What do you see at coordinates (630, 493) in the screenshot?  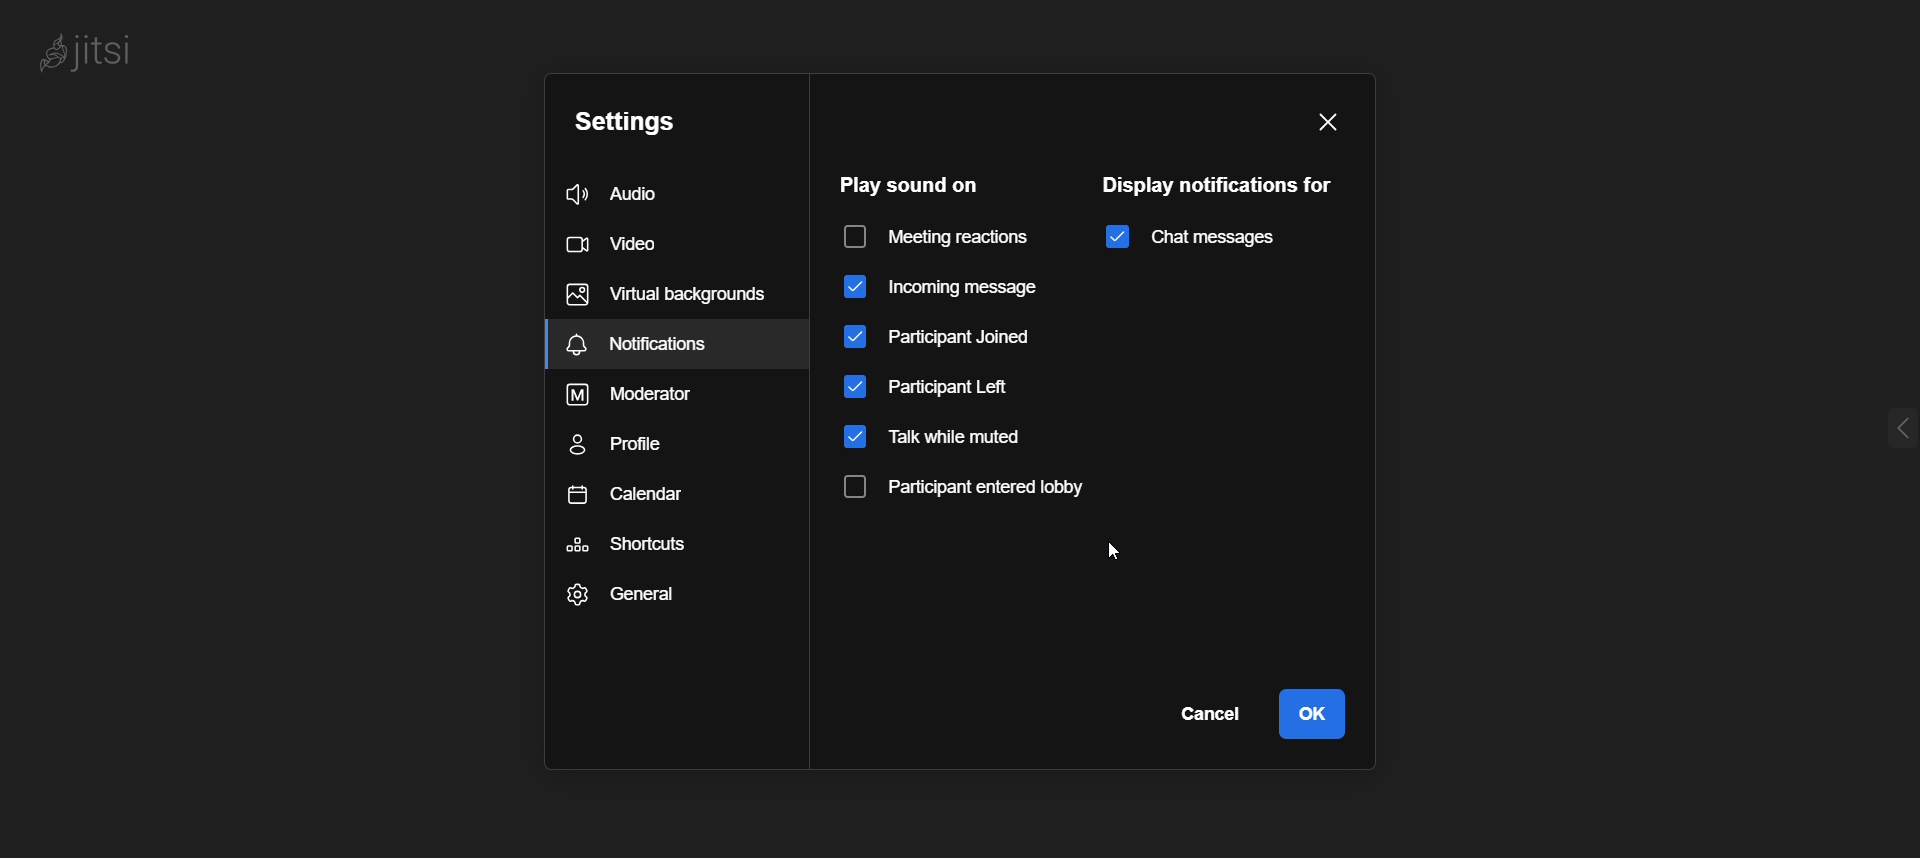 I see `Calendar` at bounding box center [630, 493].